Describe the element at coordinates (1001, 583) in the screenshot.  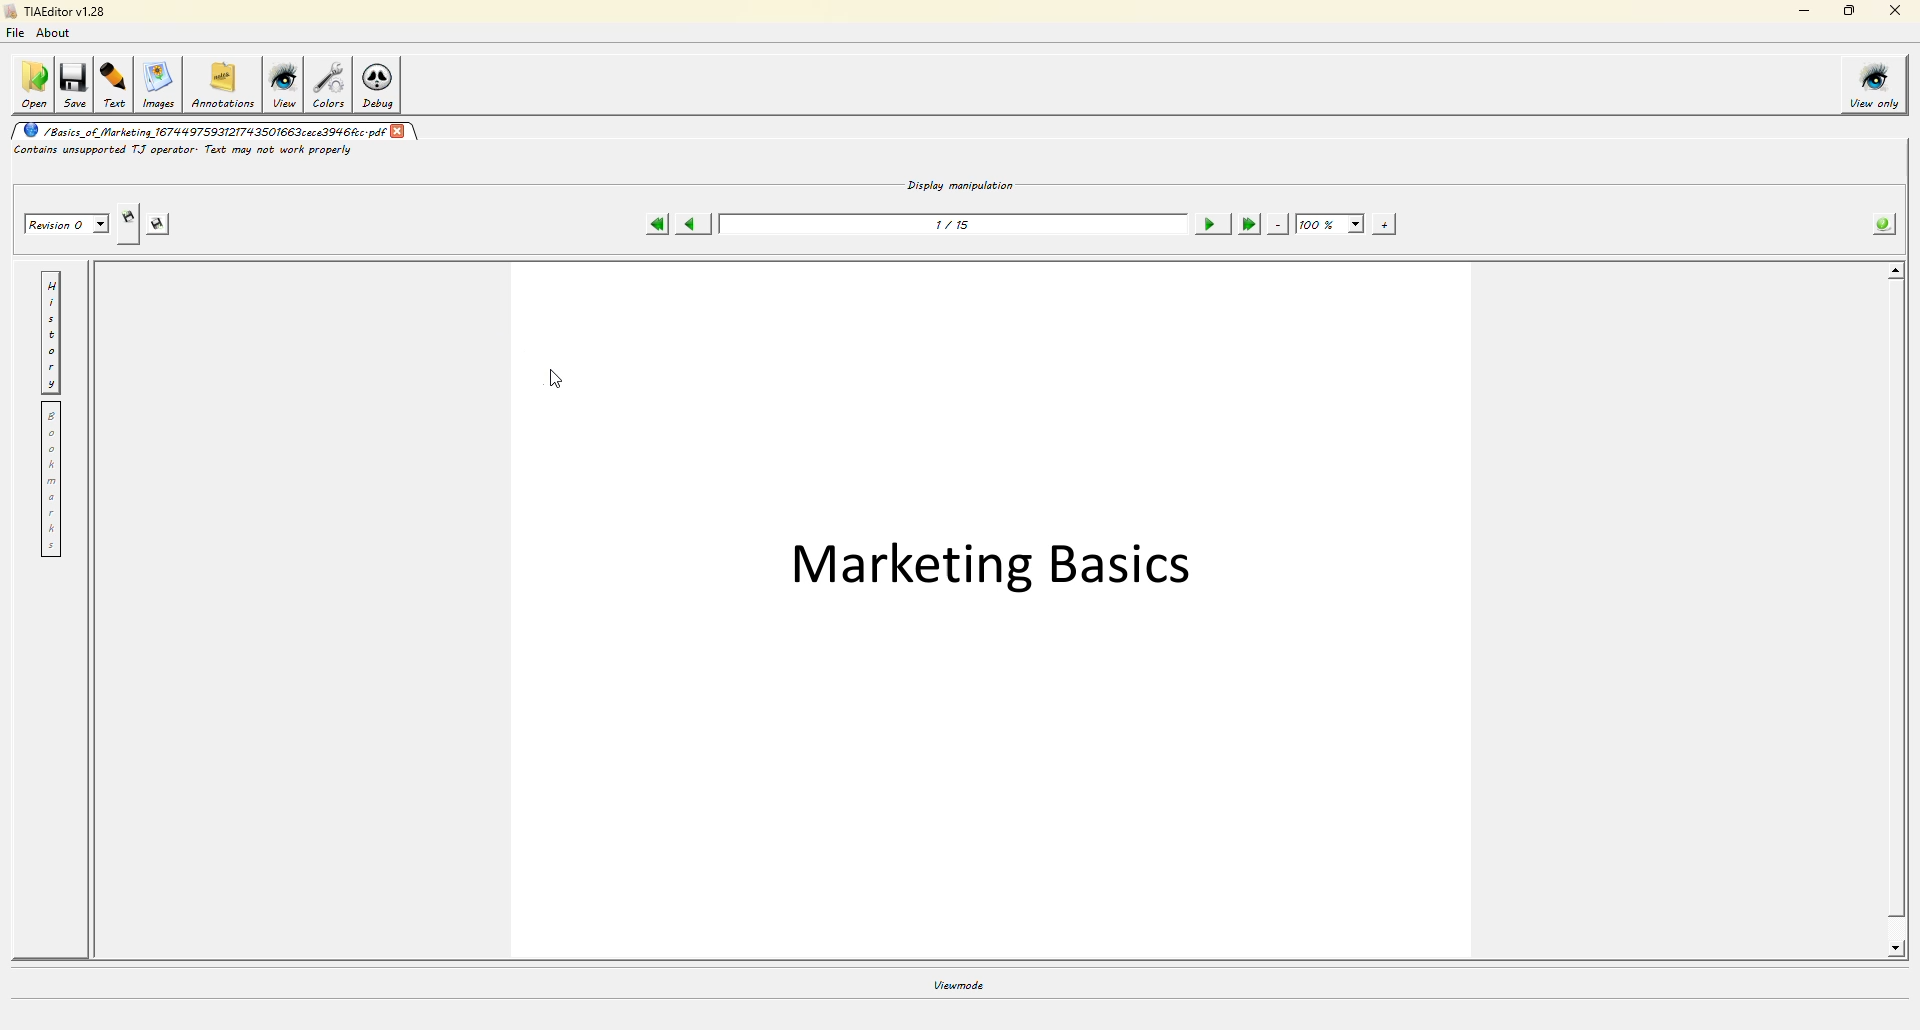
I see `Marketing Basics` at that location.